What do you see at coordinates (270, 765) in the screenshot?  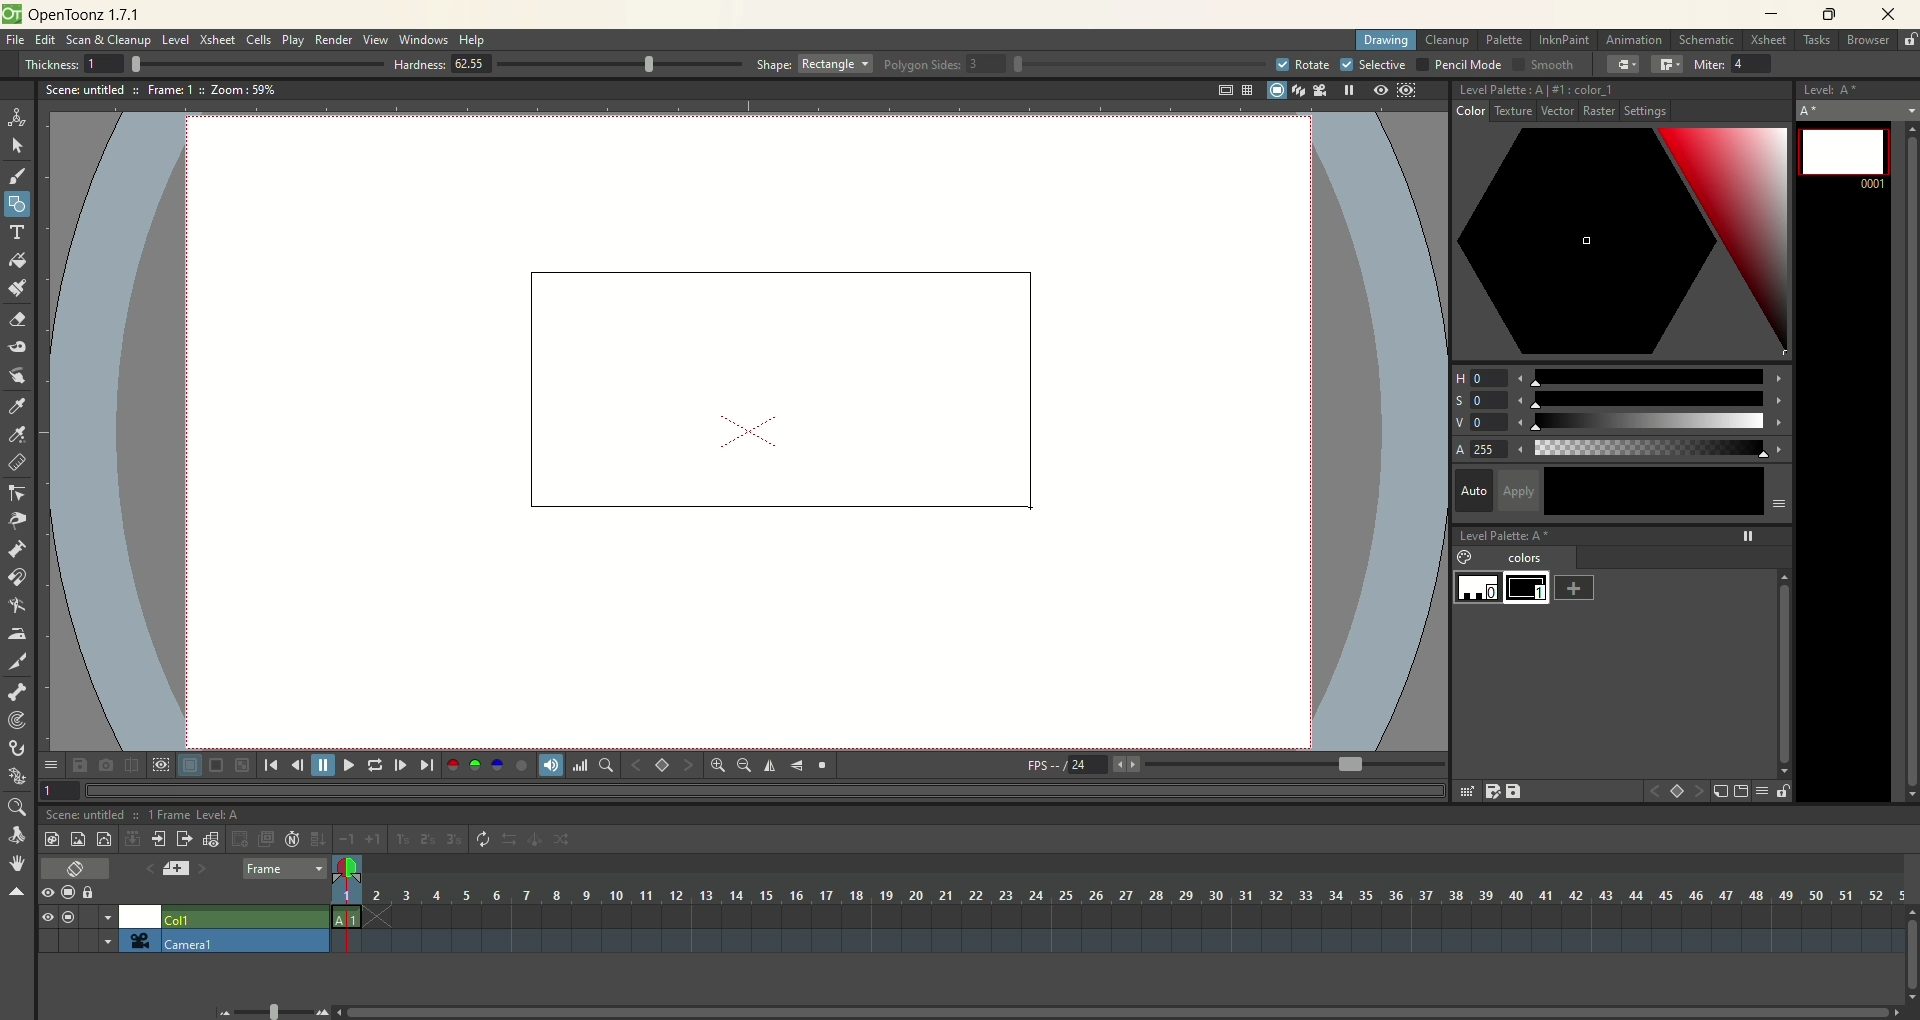 I see `first frame` at bounding box center [270, 765].